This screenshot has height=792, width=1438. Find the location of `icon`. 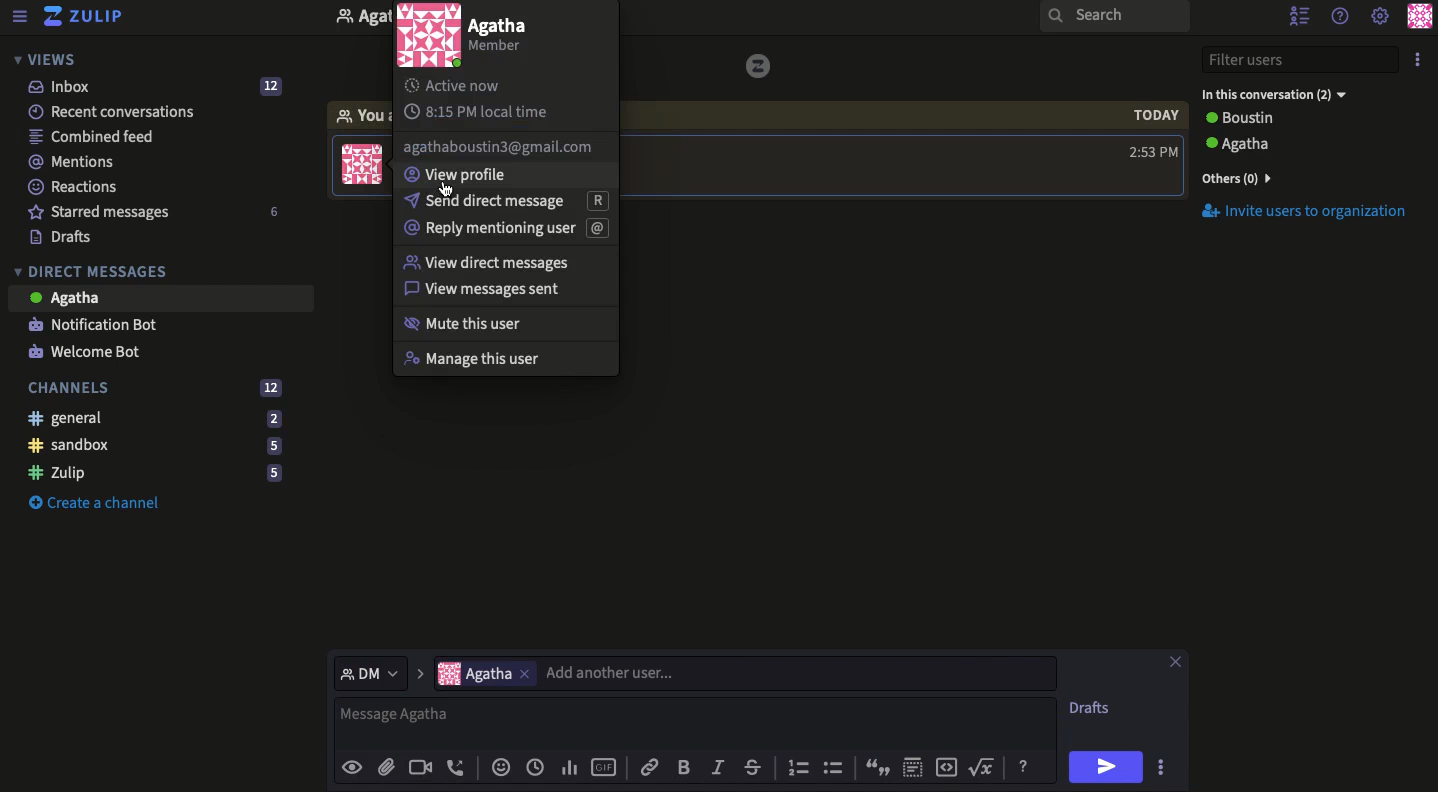

icon is located at coordinates (760, 66).